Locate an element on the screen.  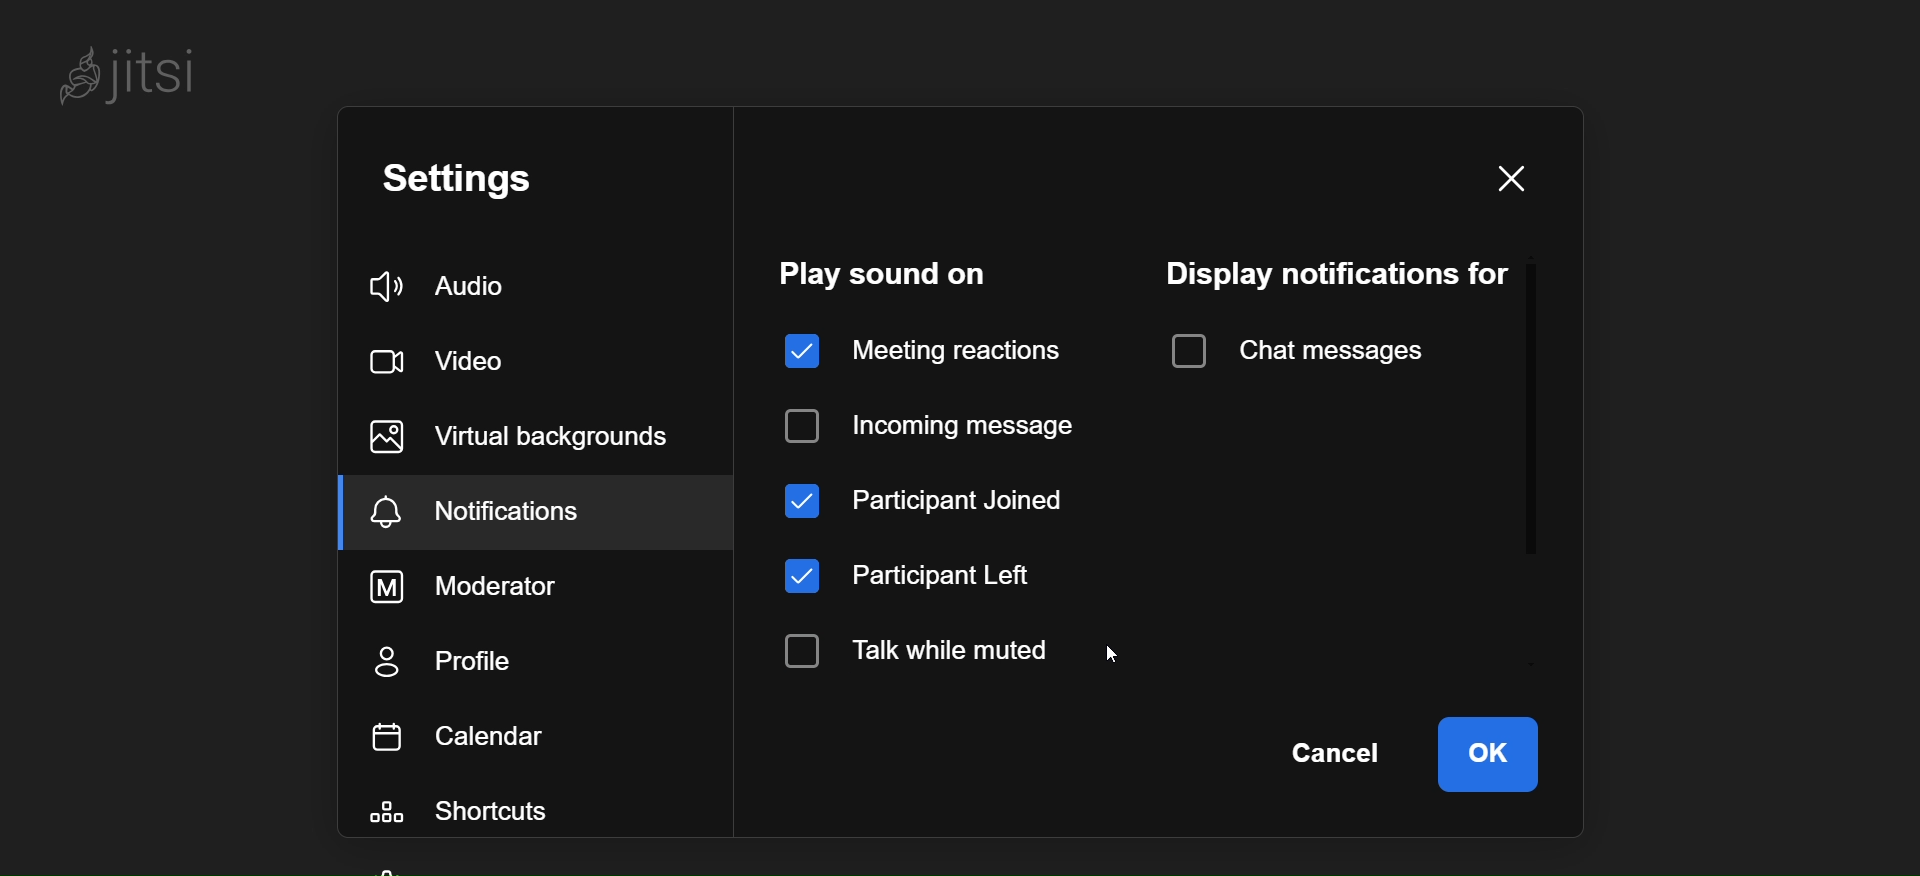
cancel is located at coordinates (1338, 755).